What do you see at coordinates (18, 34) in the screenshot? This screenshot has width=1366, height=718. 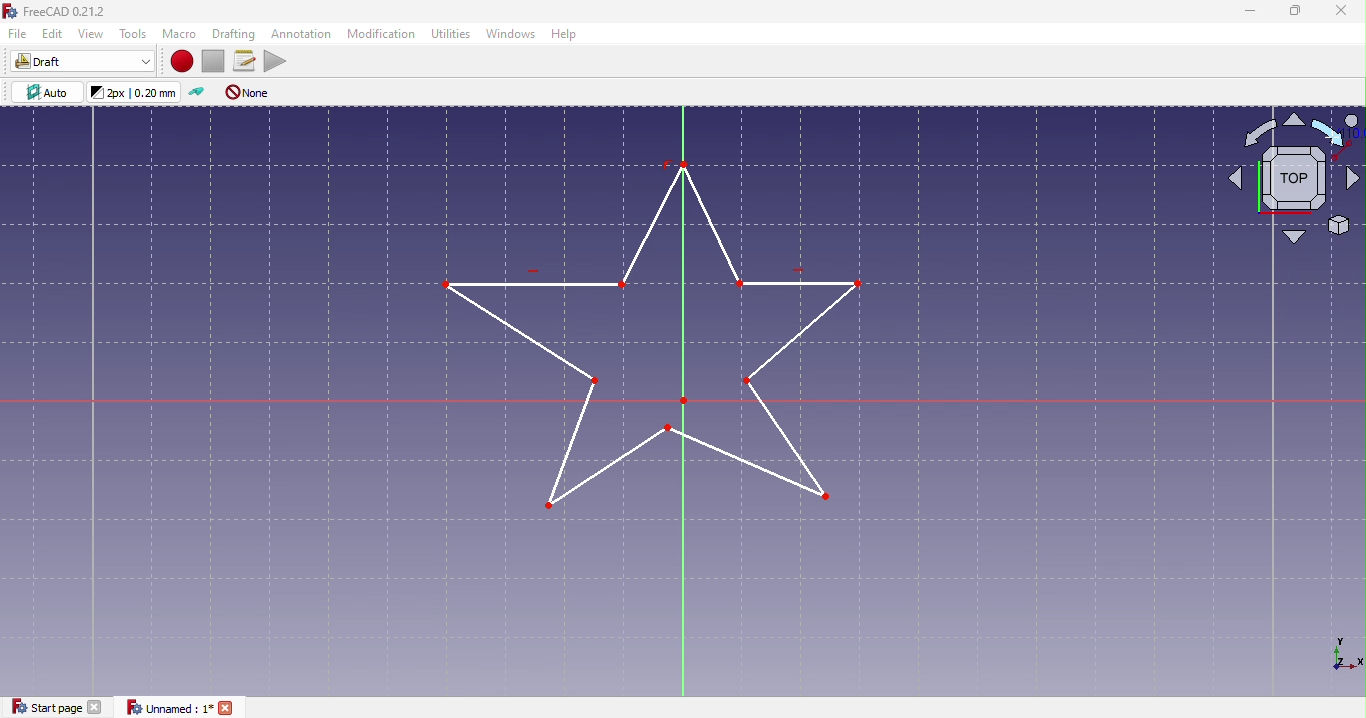 I see `File` at bounding box center [18, 34].